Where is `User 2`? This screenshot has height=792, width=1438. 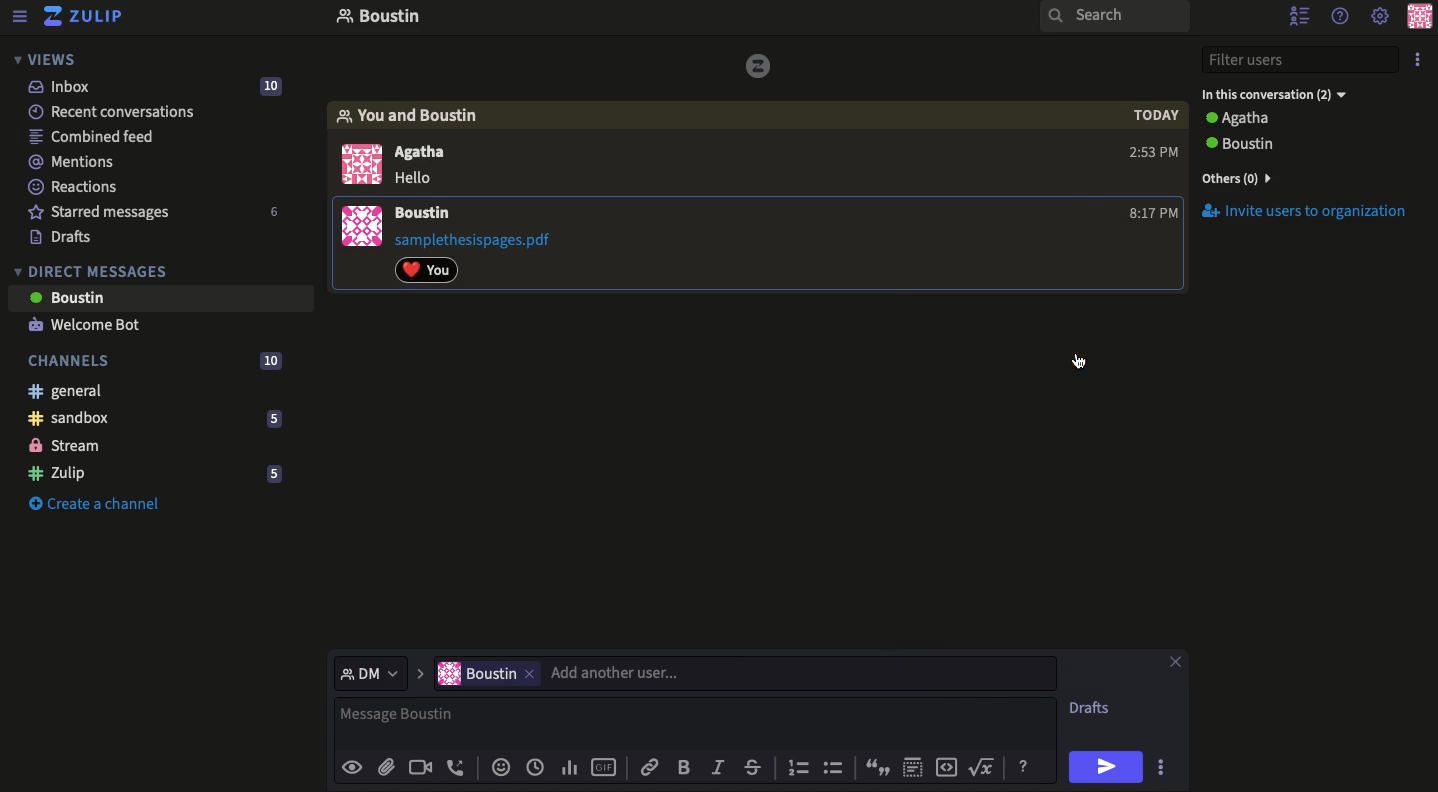
User 2 is located at coordinates (1292, 144).